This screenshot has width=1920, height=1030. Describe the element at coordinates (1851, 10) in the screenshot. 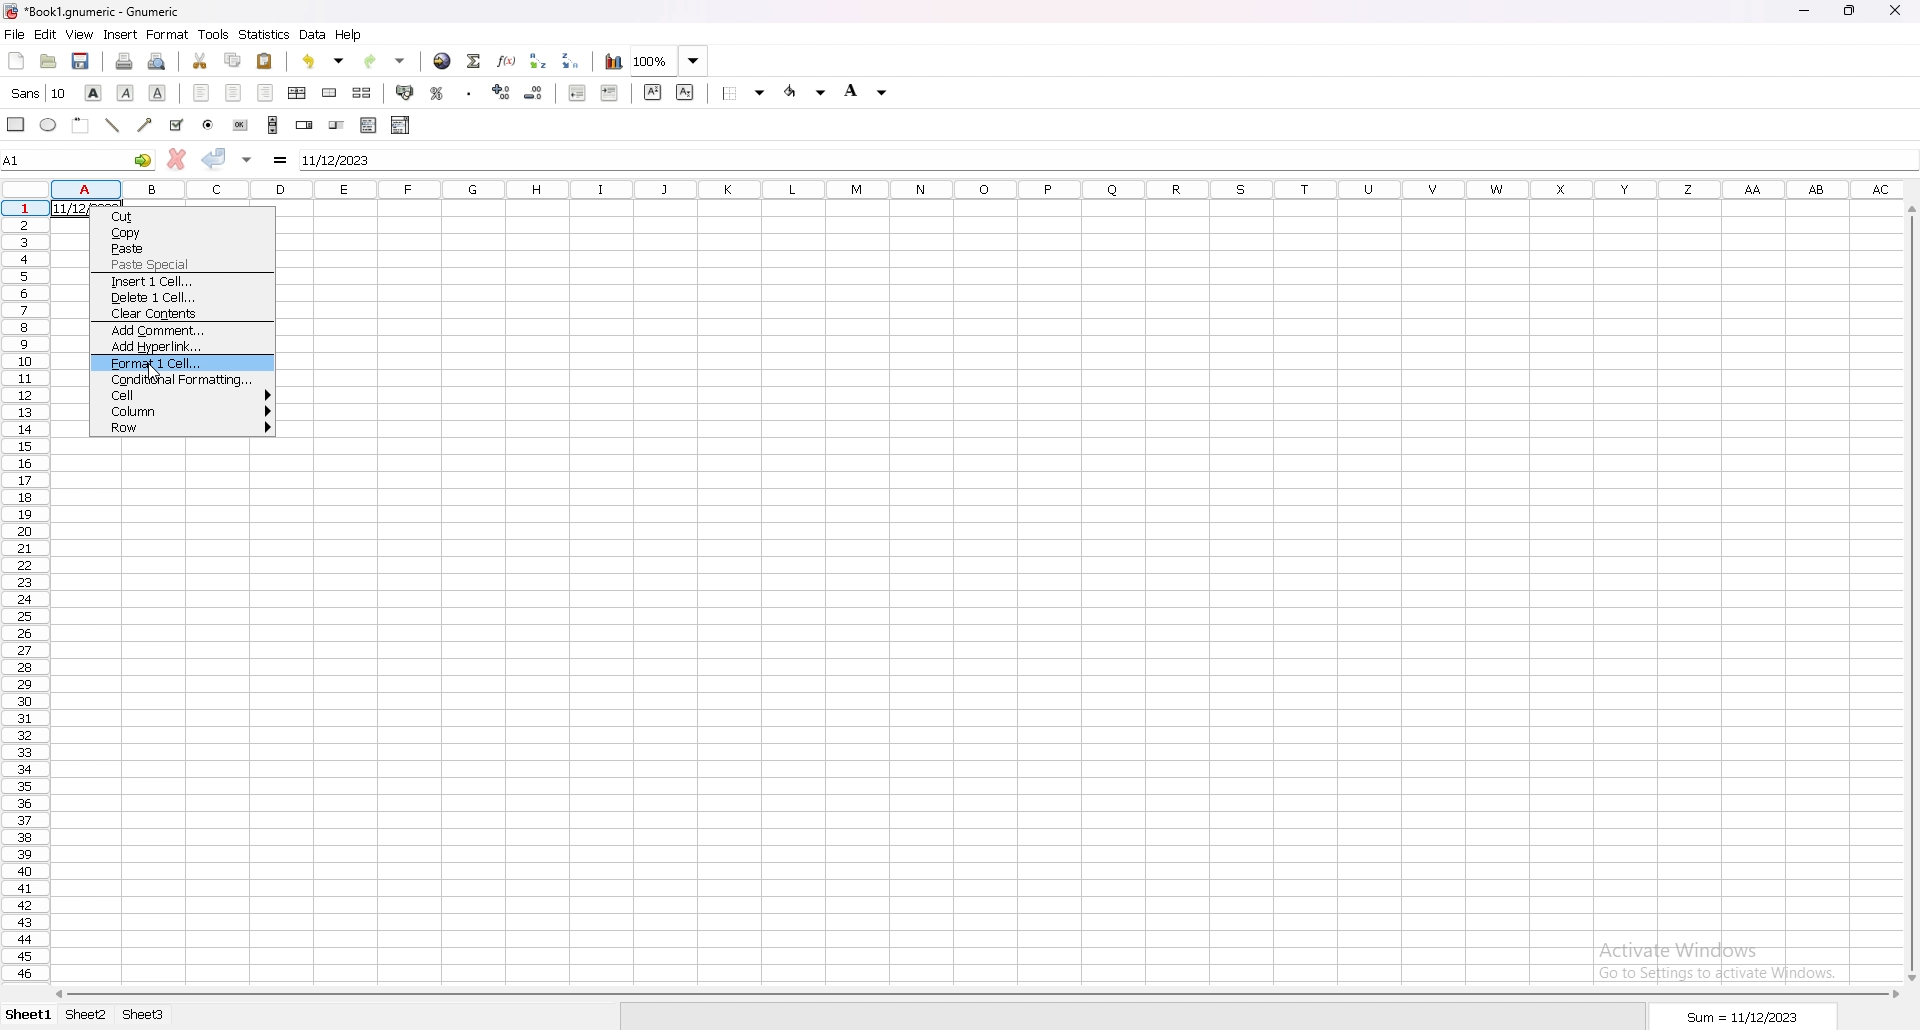

I see `resize` at that location.